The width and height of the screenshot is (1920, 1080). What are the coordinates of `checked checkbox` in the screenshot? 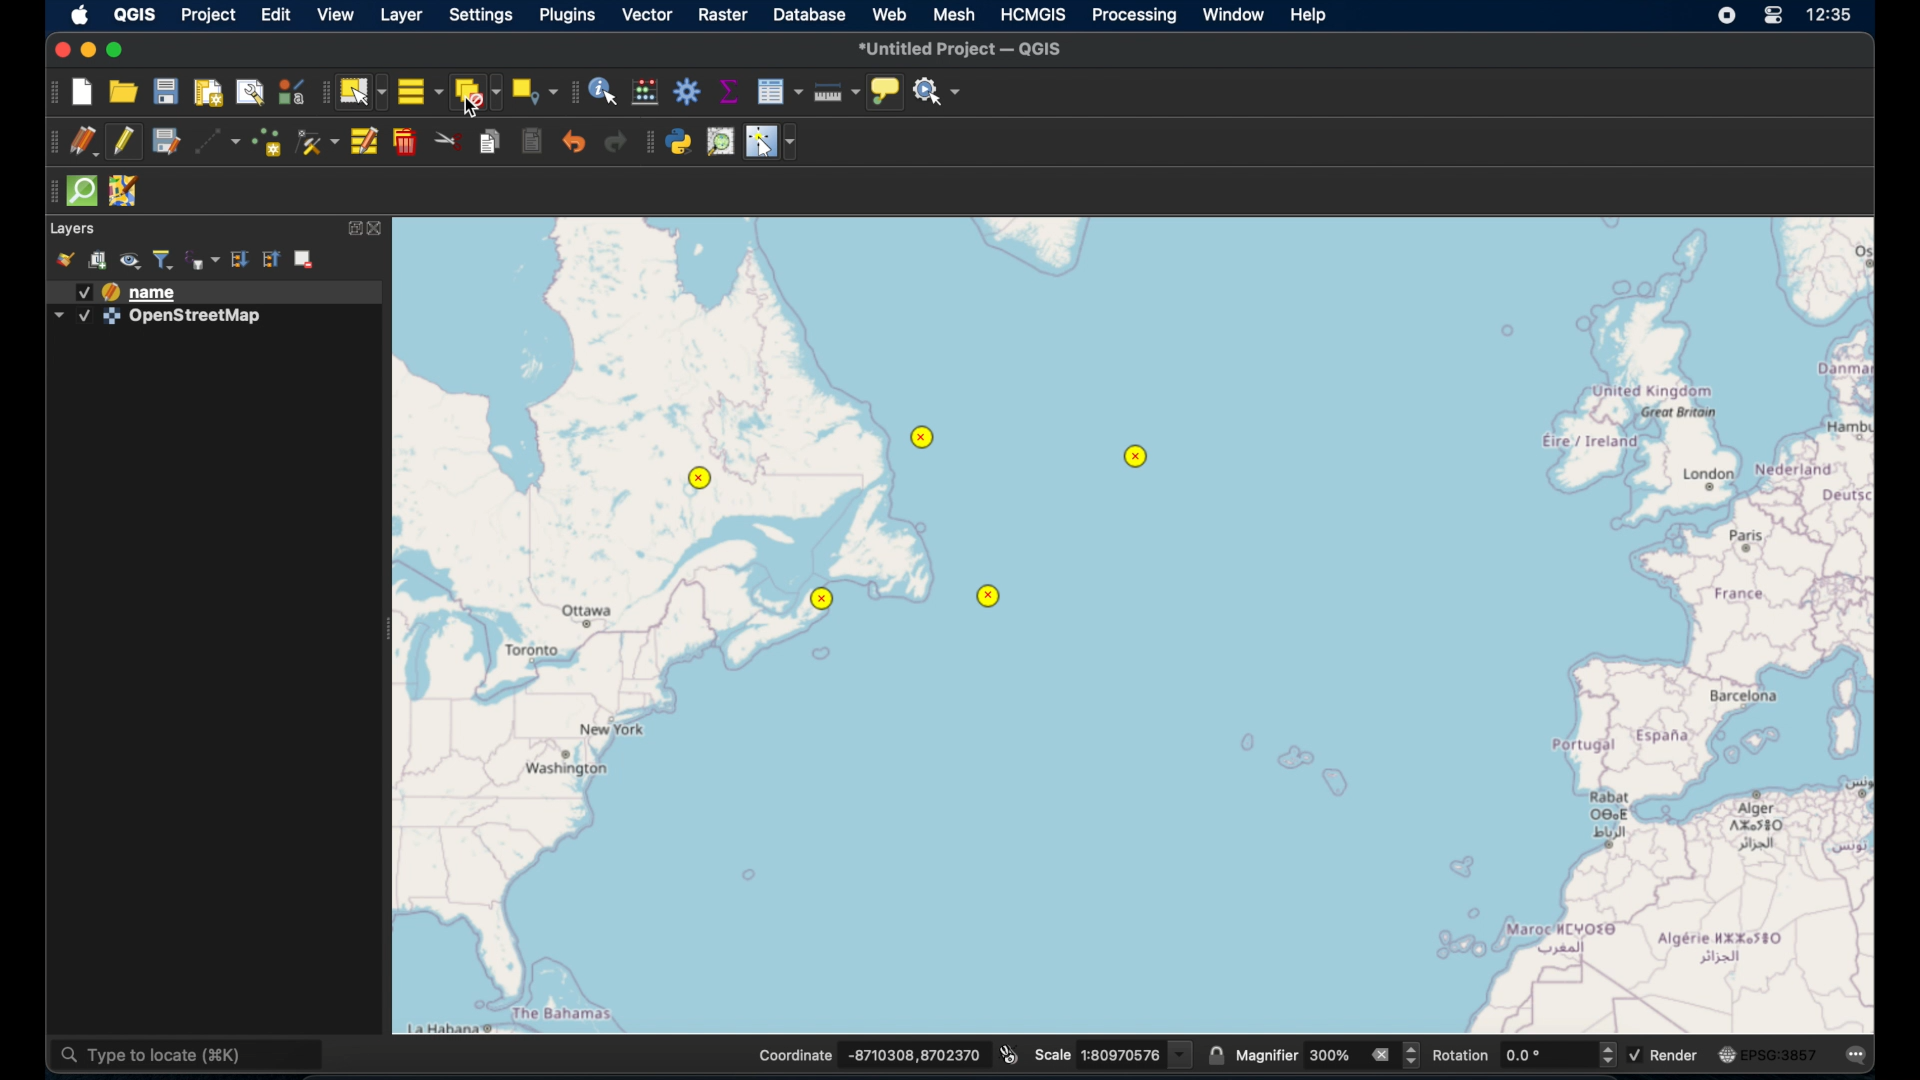 It's located at (83, 316).